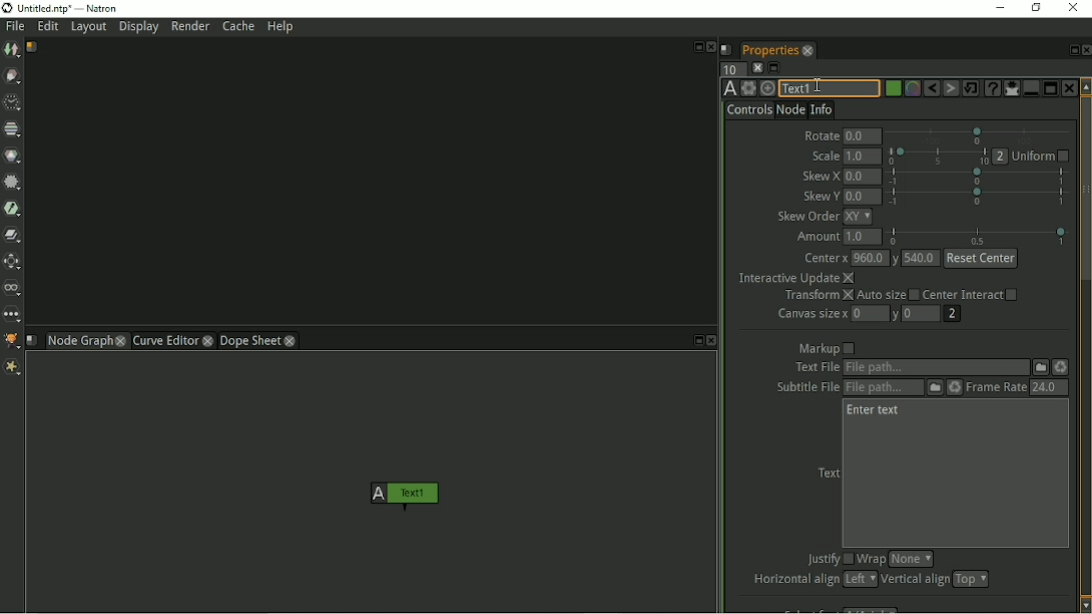  Describe the element at coordinates (922, 258) in the screenshot. I see `540` at that location.